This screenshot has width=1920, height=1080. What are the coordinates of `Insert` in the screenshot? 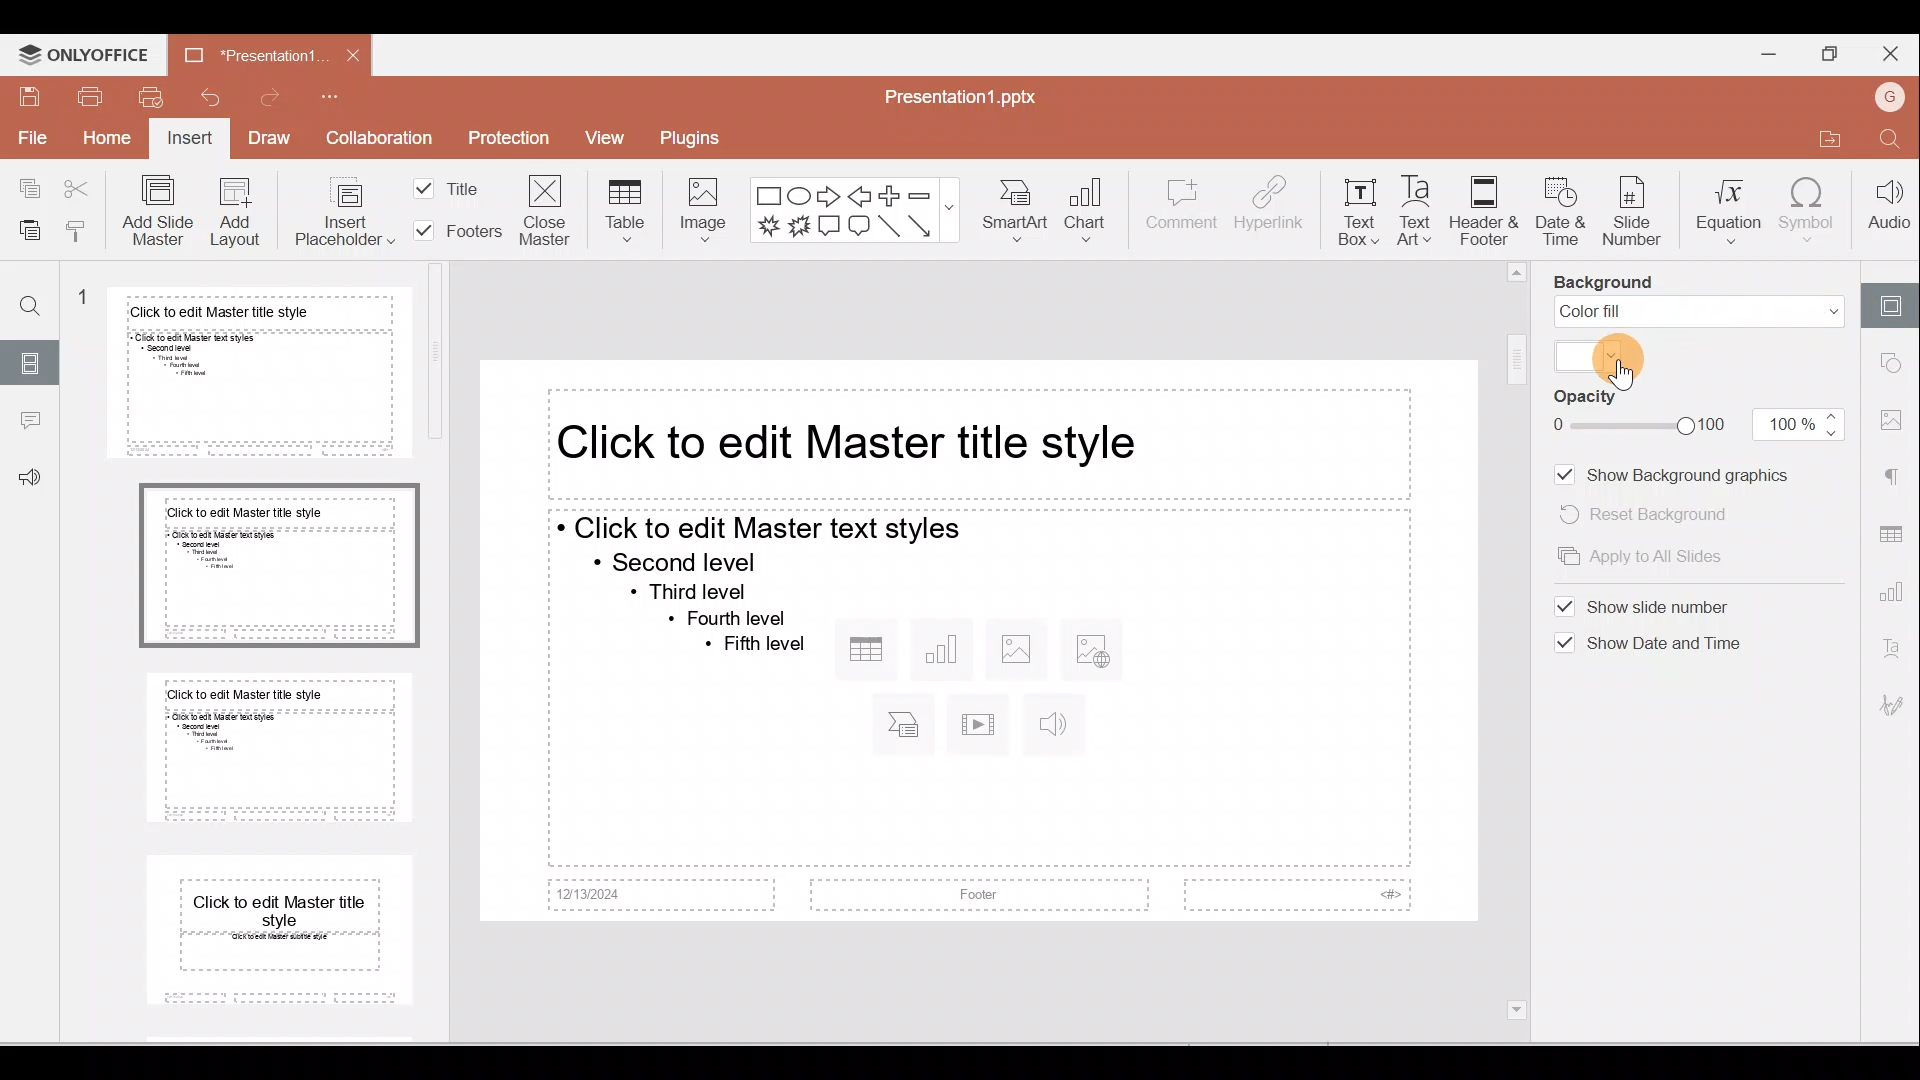 It's located at (188, 140).